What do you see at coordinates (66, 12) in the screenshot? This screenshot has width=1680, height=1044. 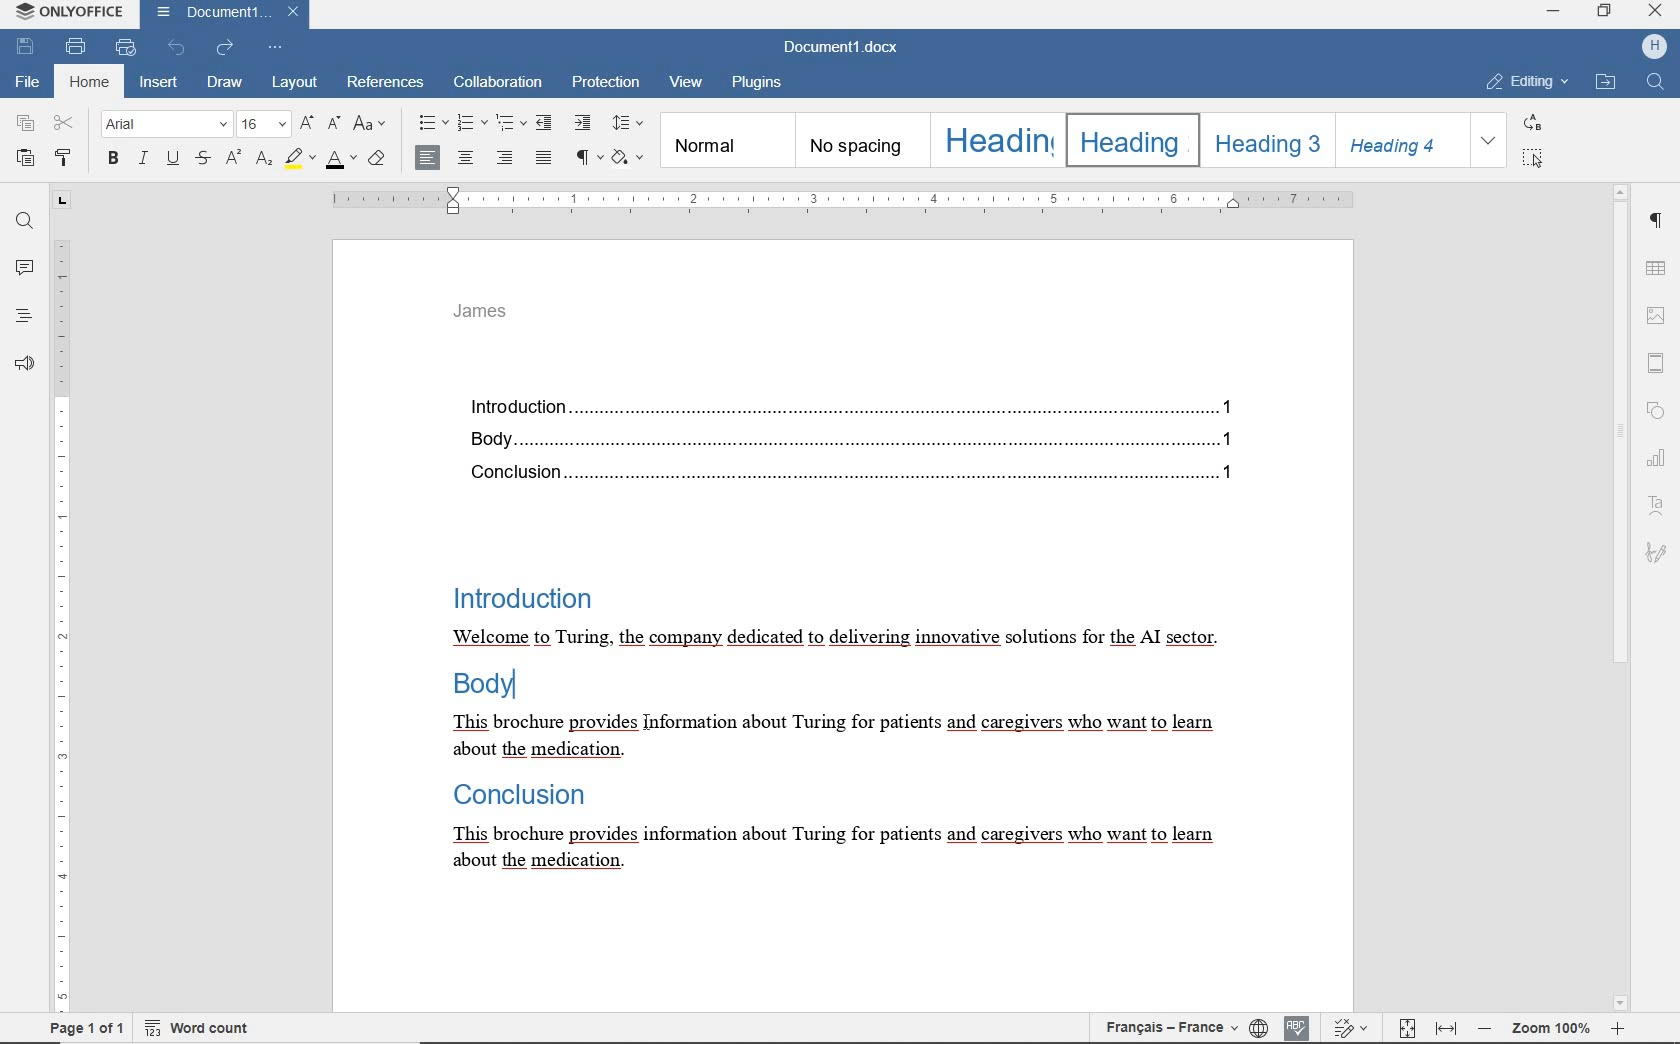 I see `SYSTEM NAME` at bounding box center [66, 12].